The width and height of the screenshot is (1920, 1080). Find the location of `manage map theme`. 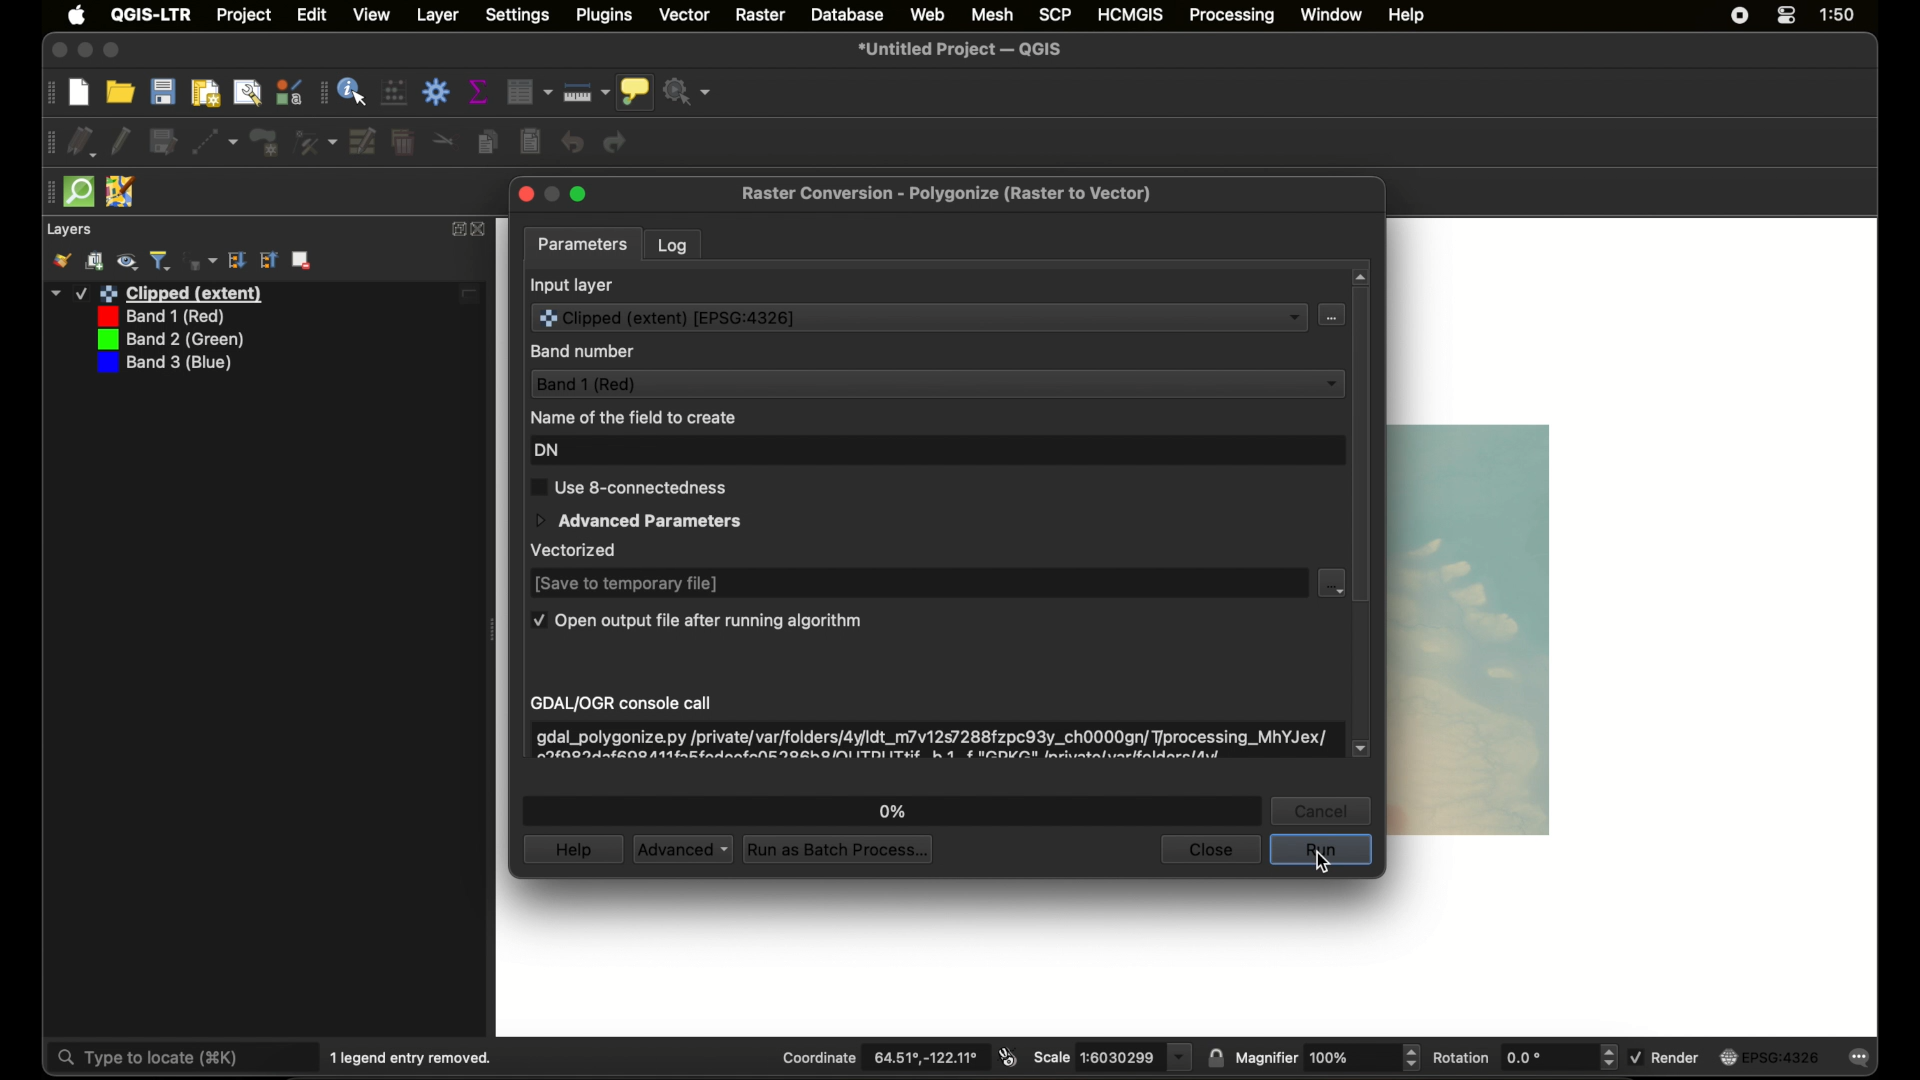

manage map theme is located at coordinates (127, 262).